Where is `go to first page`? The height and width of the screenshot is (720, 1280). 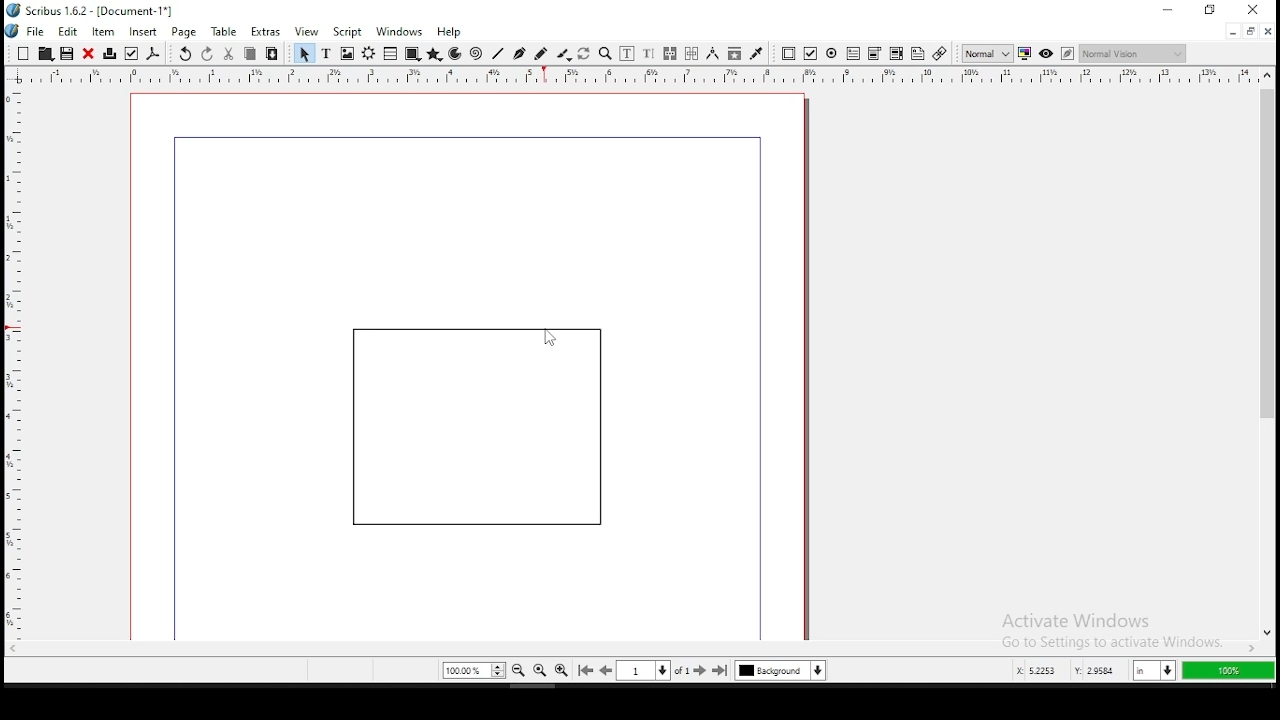
go to first page is located at coordinates (585, 671).